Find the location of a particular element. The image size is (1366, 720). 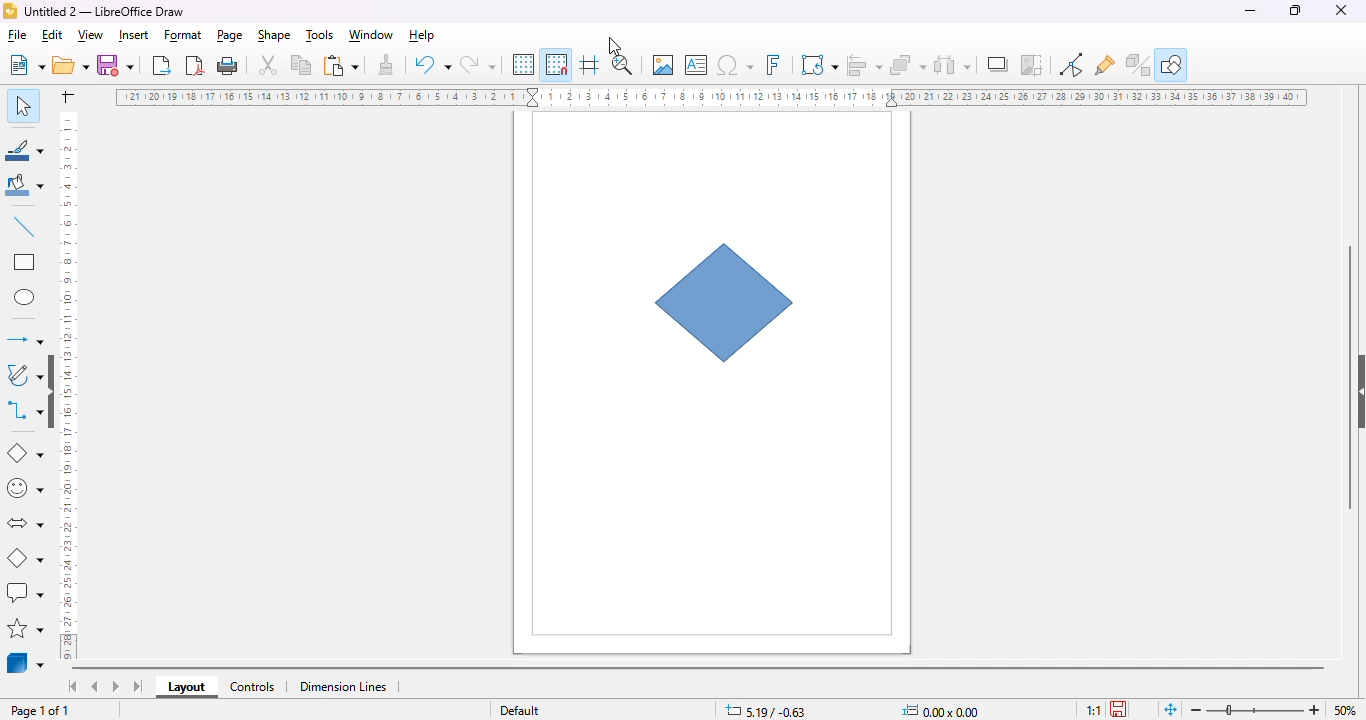

toggle extrusion is located at coordinates (1138, 64).